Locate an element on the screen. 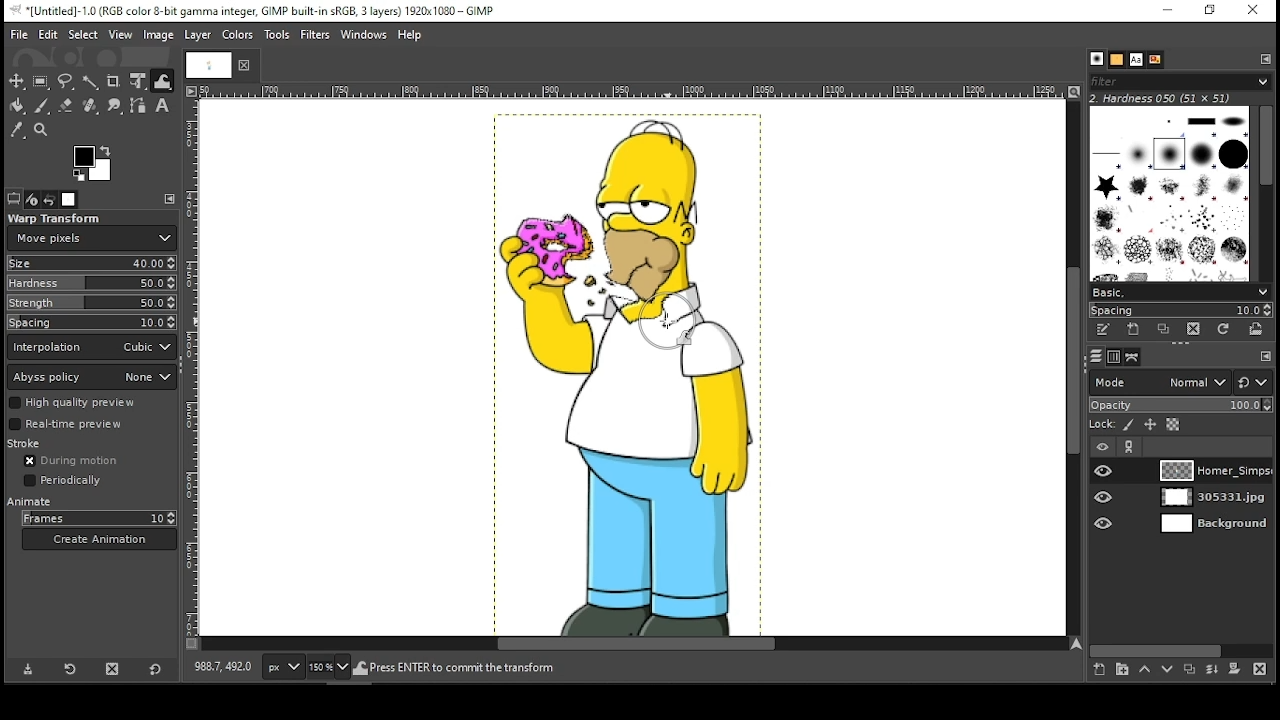 This screenshot has height=720, width=1280. layer 1 is located at coordinates (1214, 471).